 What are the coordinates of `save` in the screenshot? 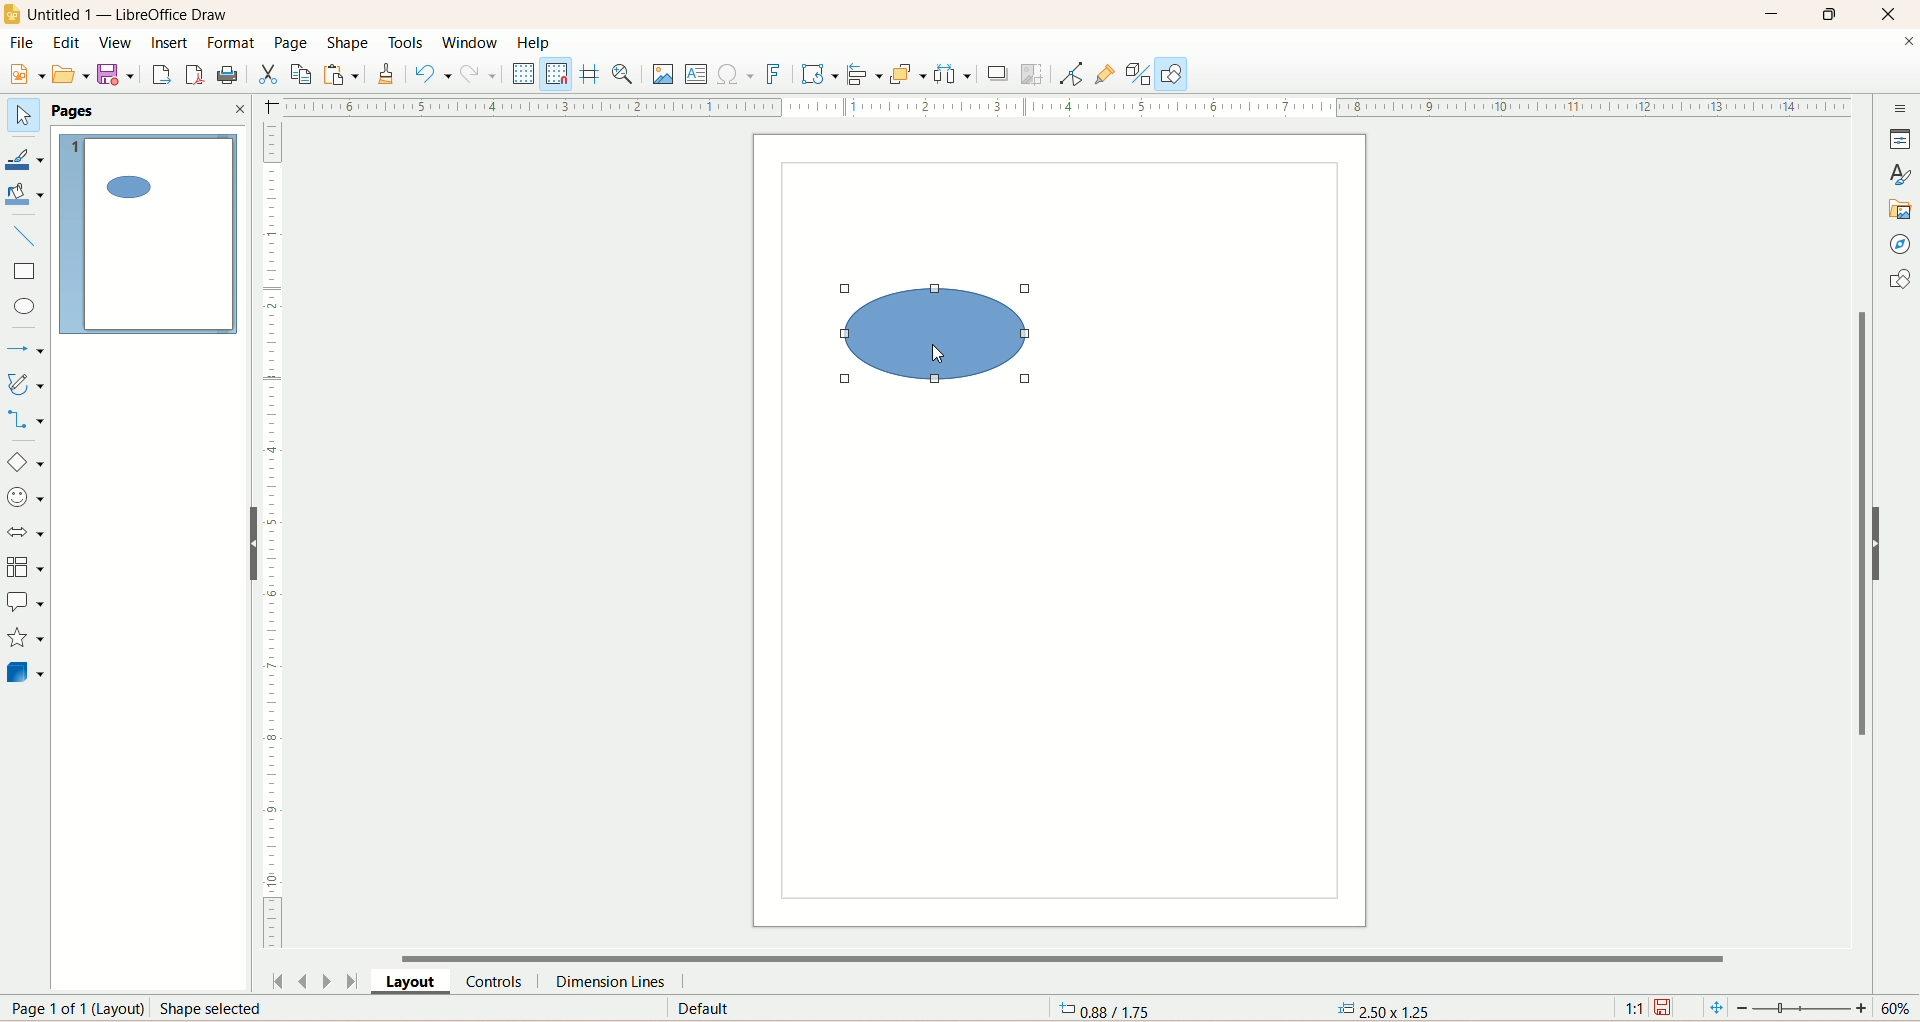 It's located at (115, 76).